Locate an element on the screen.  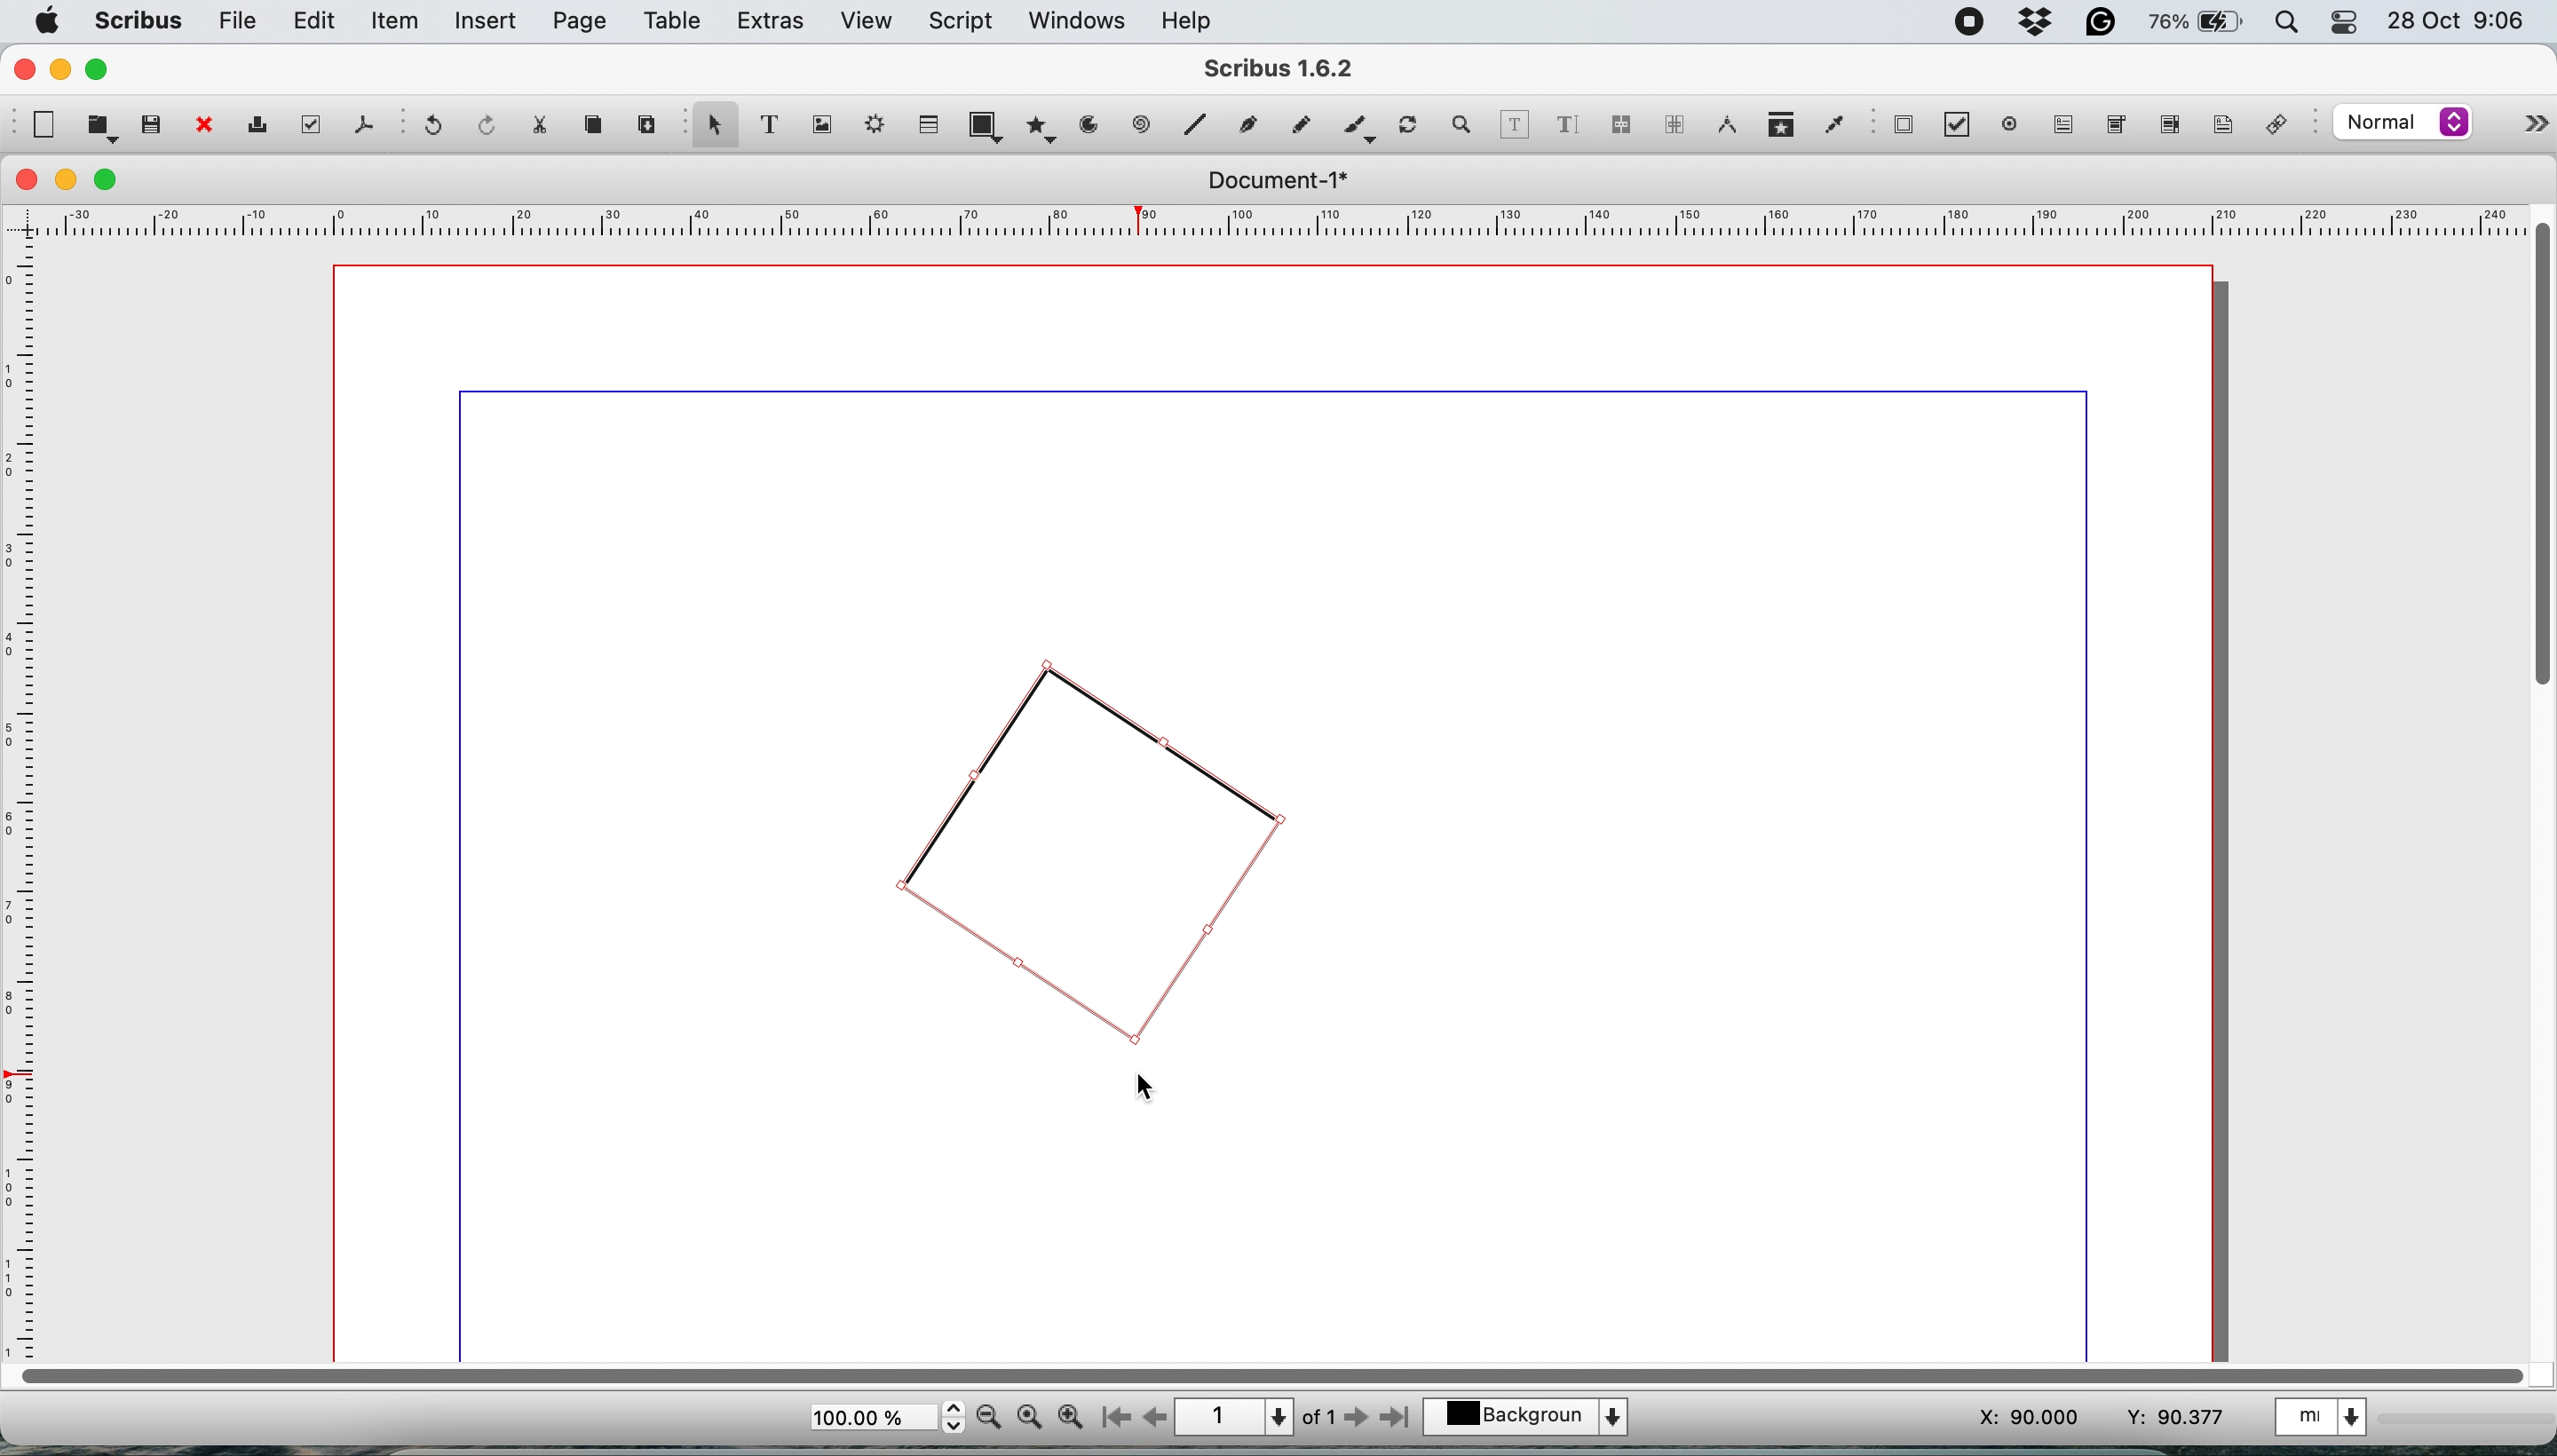
xy coordinates is located at coordinates (2085, 1419).